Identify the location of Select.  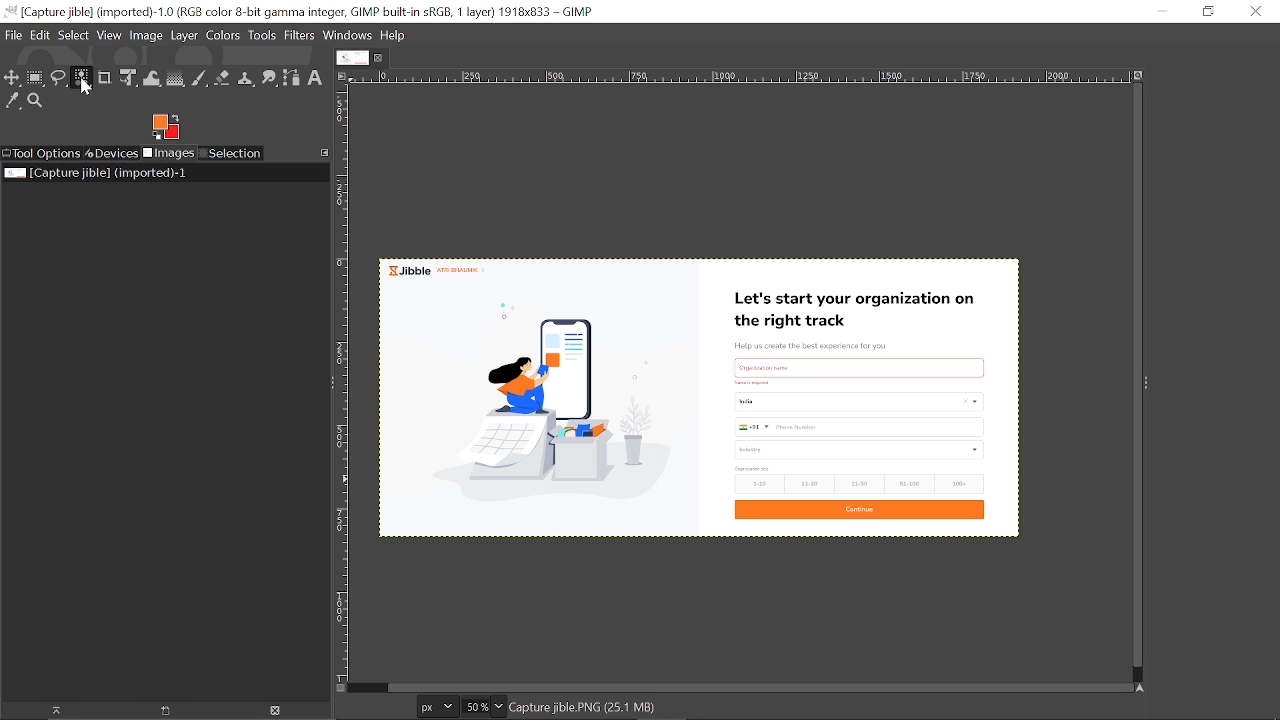
(73, 35).